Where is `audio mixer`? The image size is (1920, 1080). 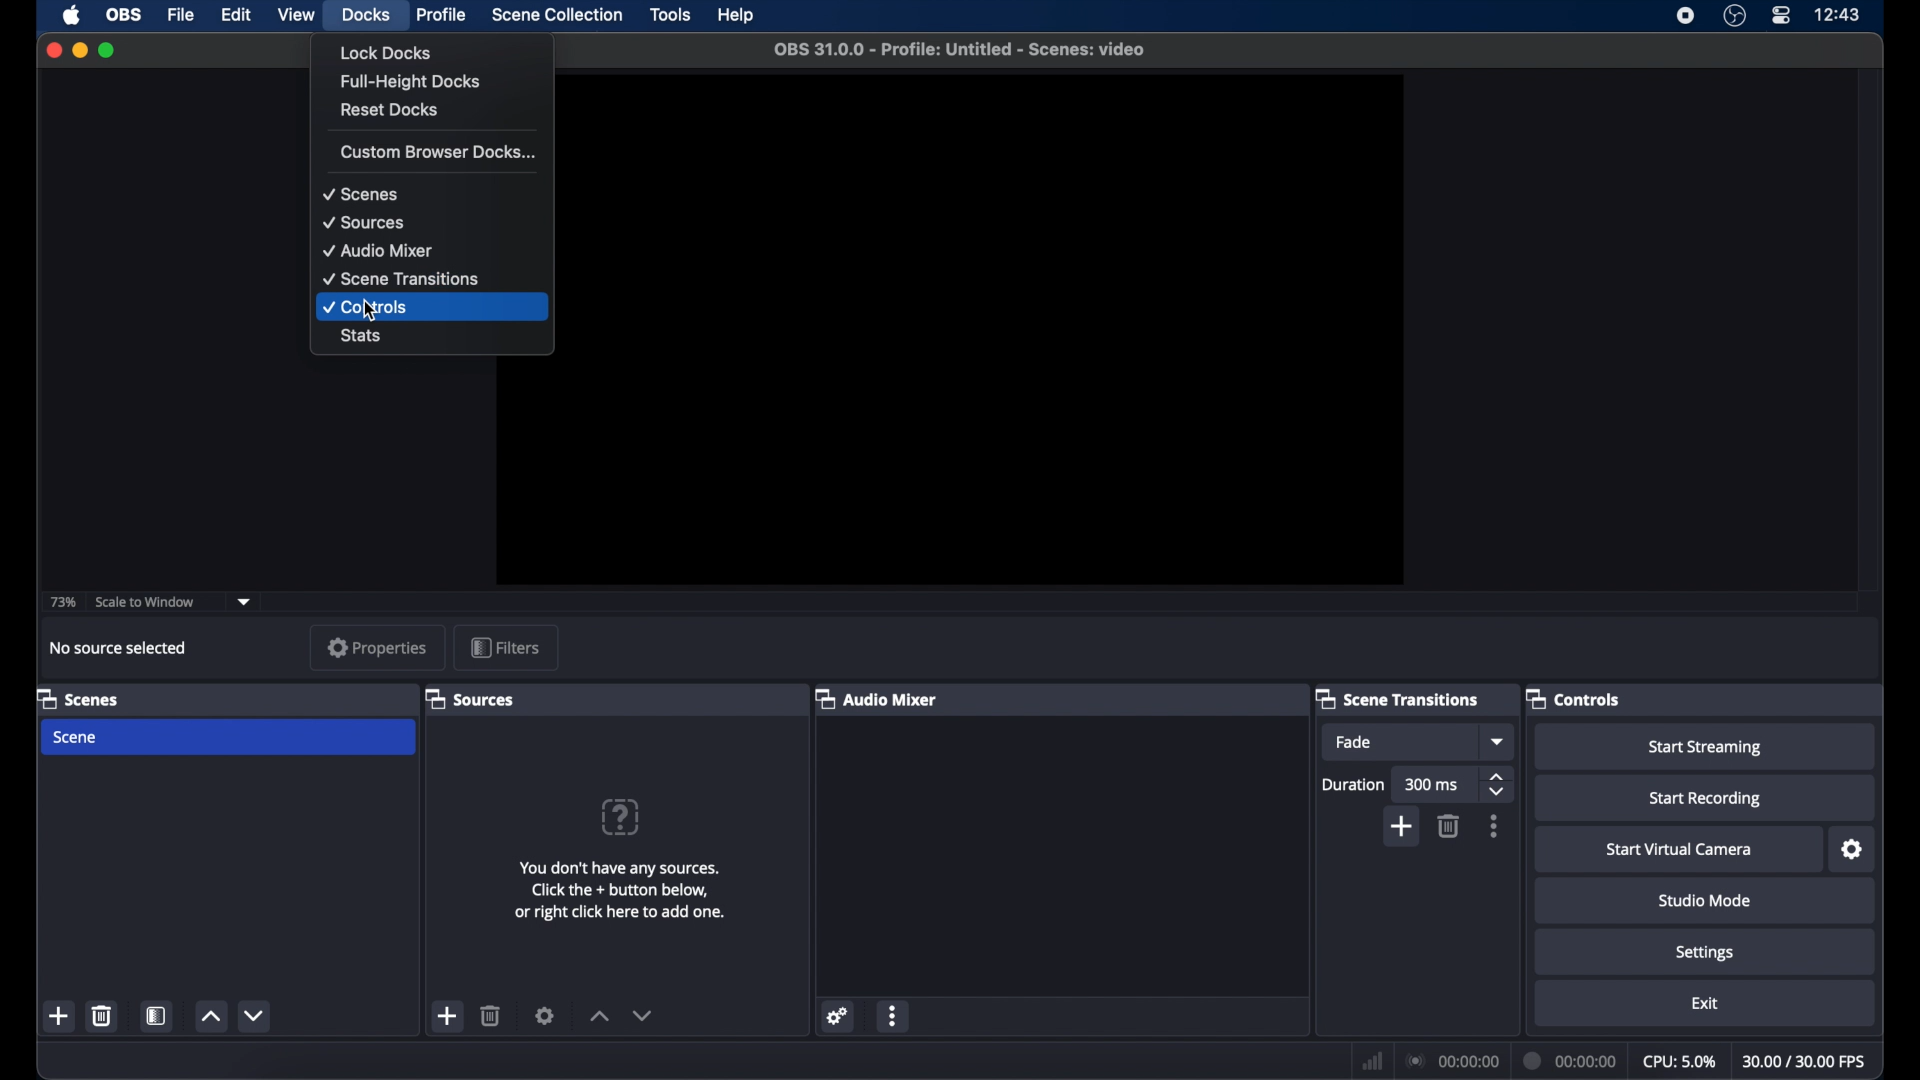 audio mixer is located at coordinates (379, 250).